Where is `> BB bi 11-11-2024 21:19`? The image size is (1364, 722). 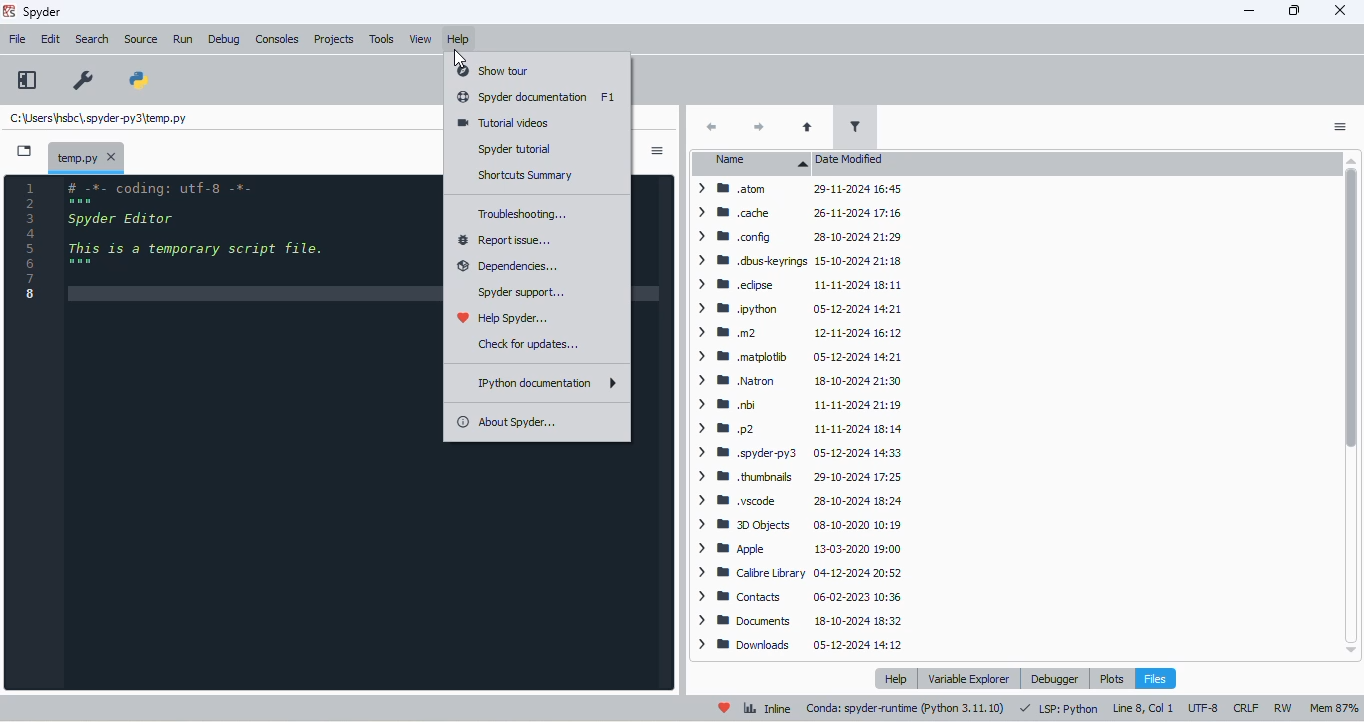
> BB bi 11-11-2024 21:19 is located at coordinates (797, 405).